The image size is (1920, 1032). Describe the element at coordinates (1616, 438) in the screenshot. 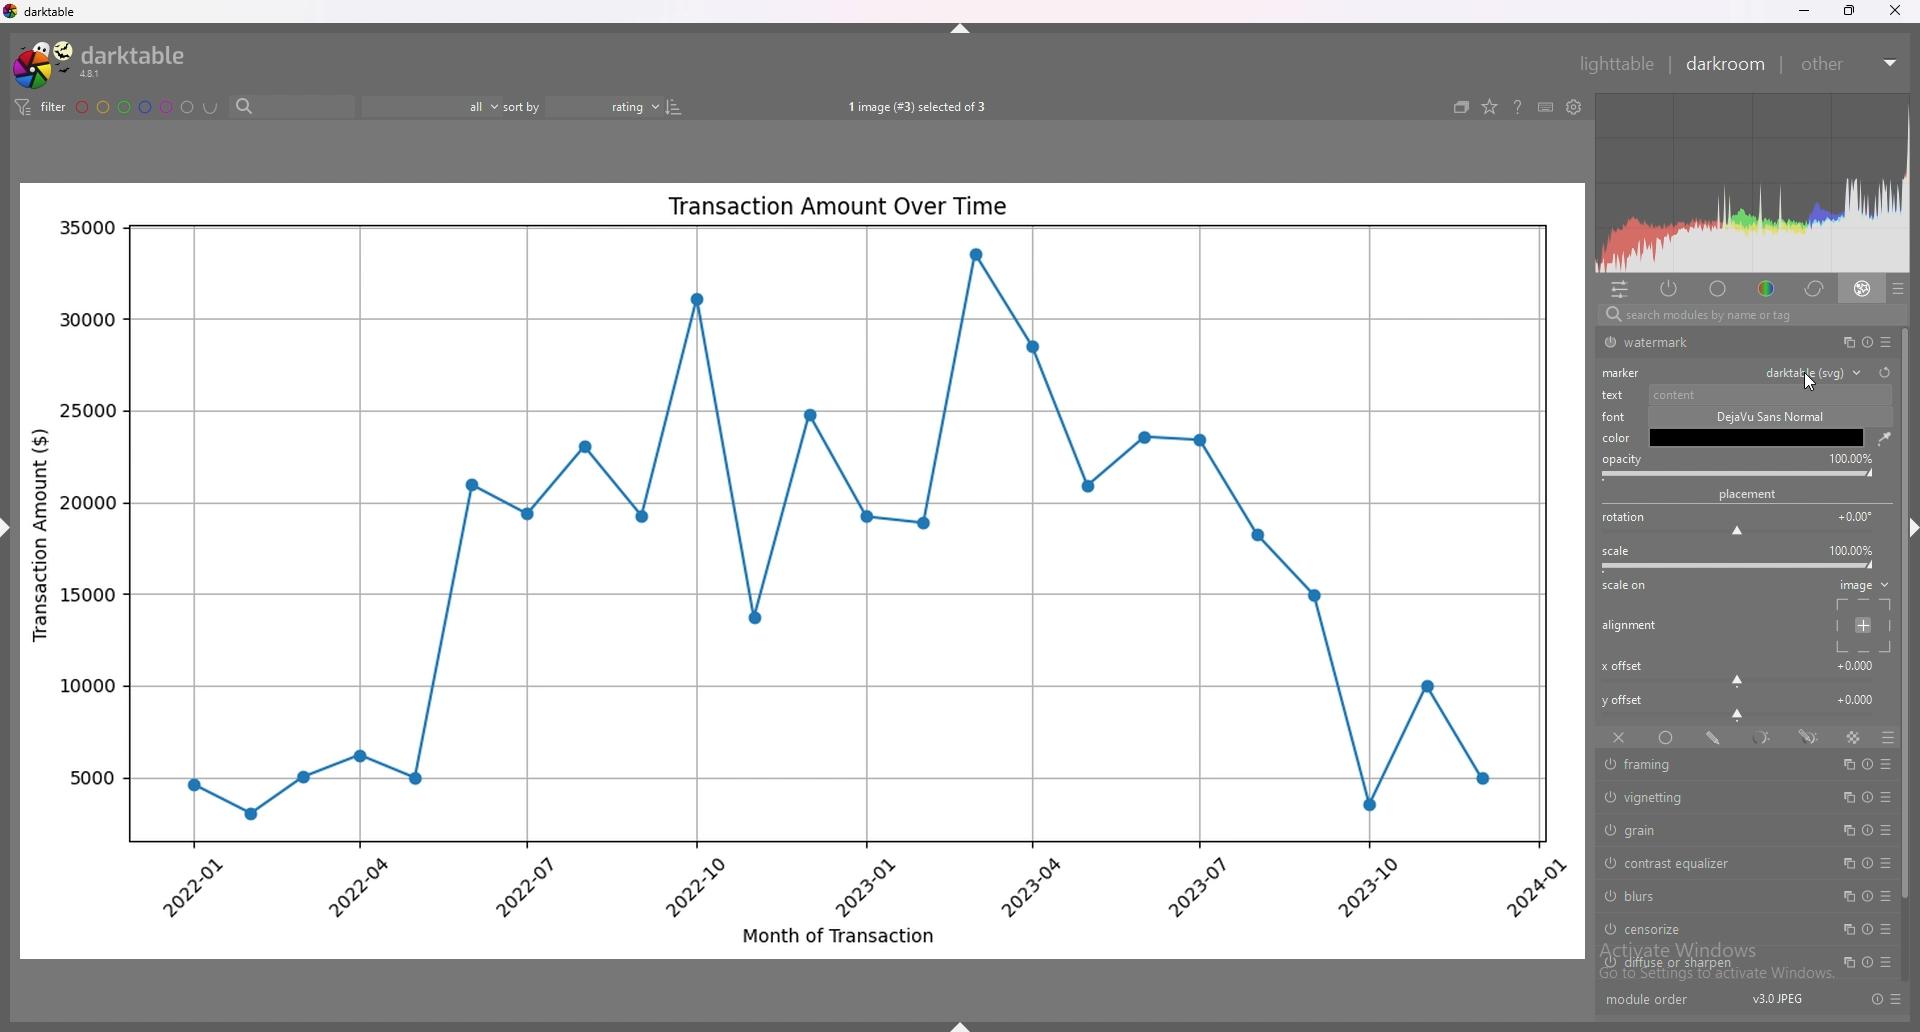

I see `color` at that location.